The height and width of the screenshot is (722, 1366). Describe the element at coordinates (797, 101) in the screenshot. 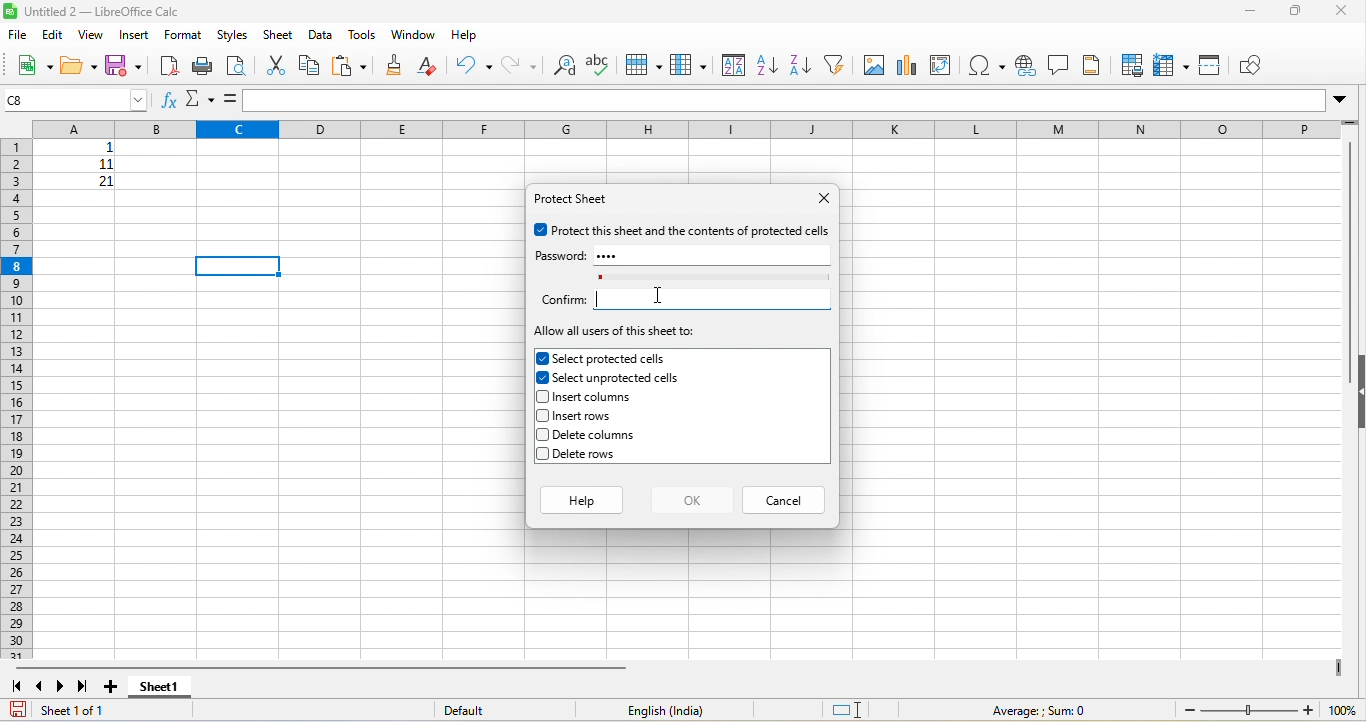

I see `formula bar` at that location.